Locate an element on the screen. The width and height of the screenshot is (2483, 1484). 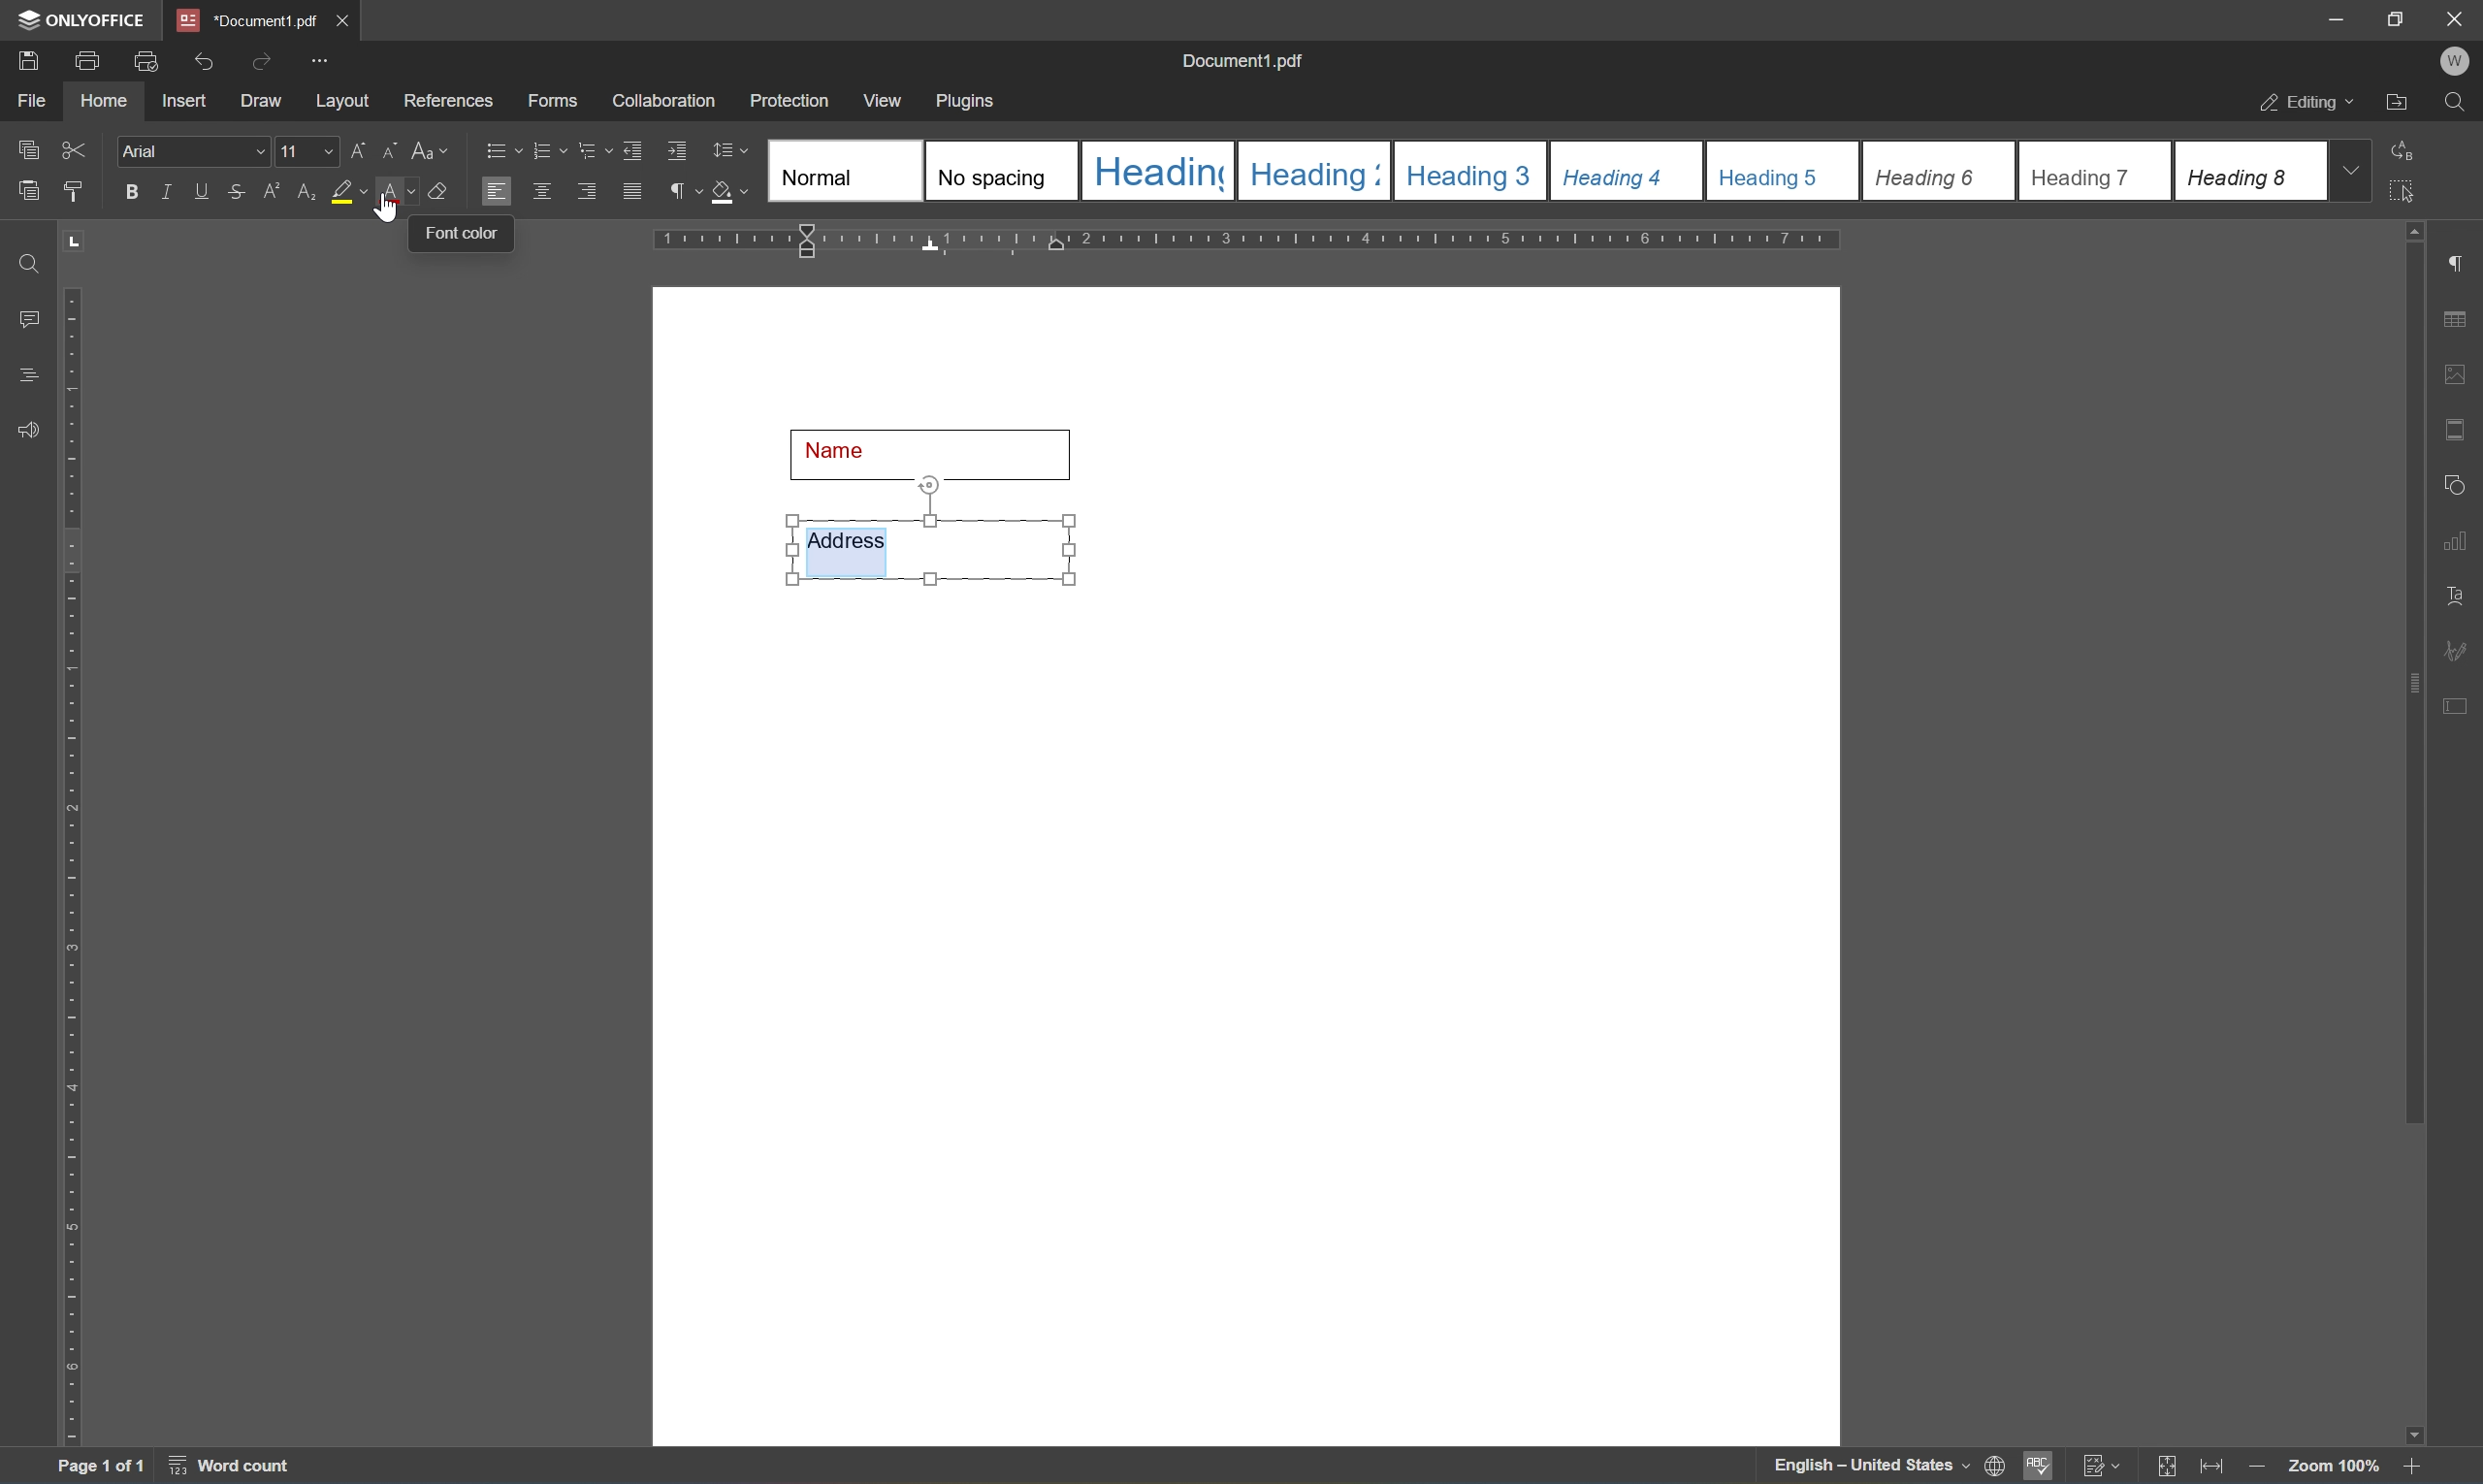
file is located at coordinates (38, 101).